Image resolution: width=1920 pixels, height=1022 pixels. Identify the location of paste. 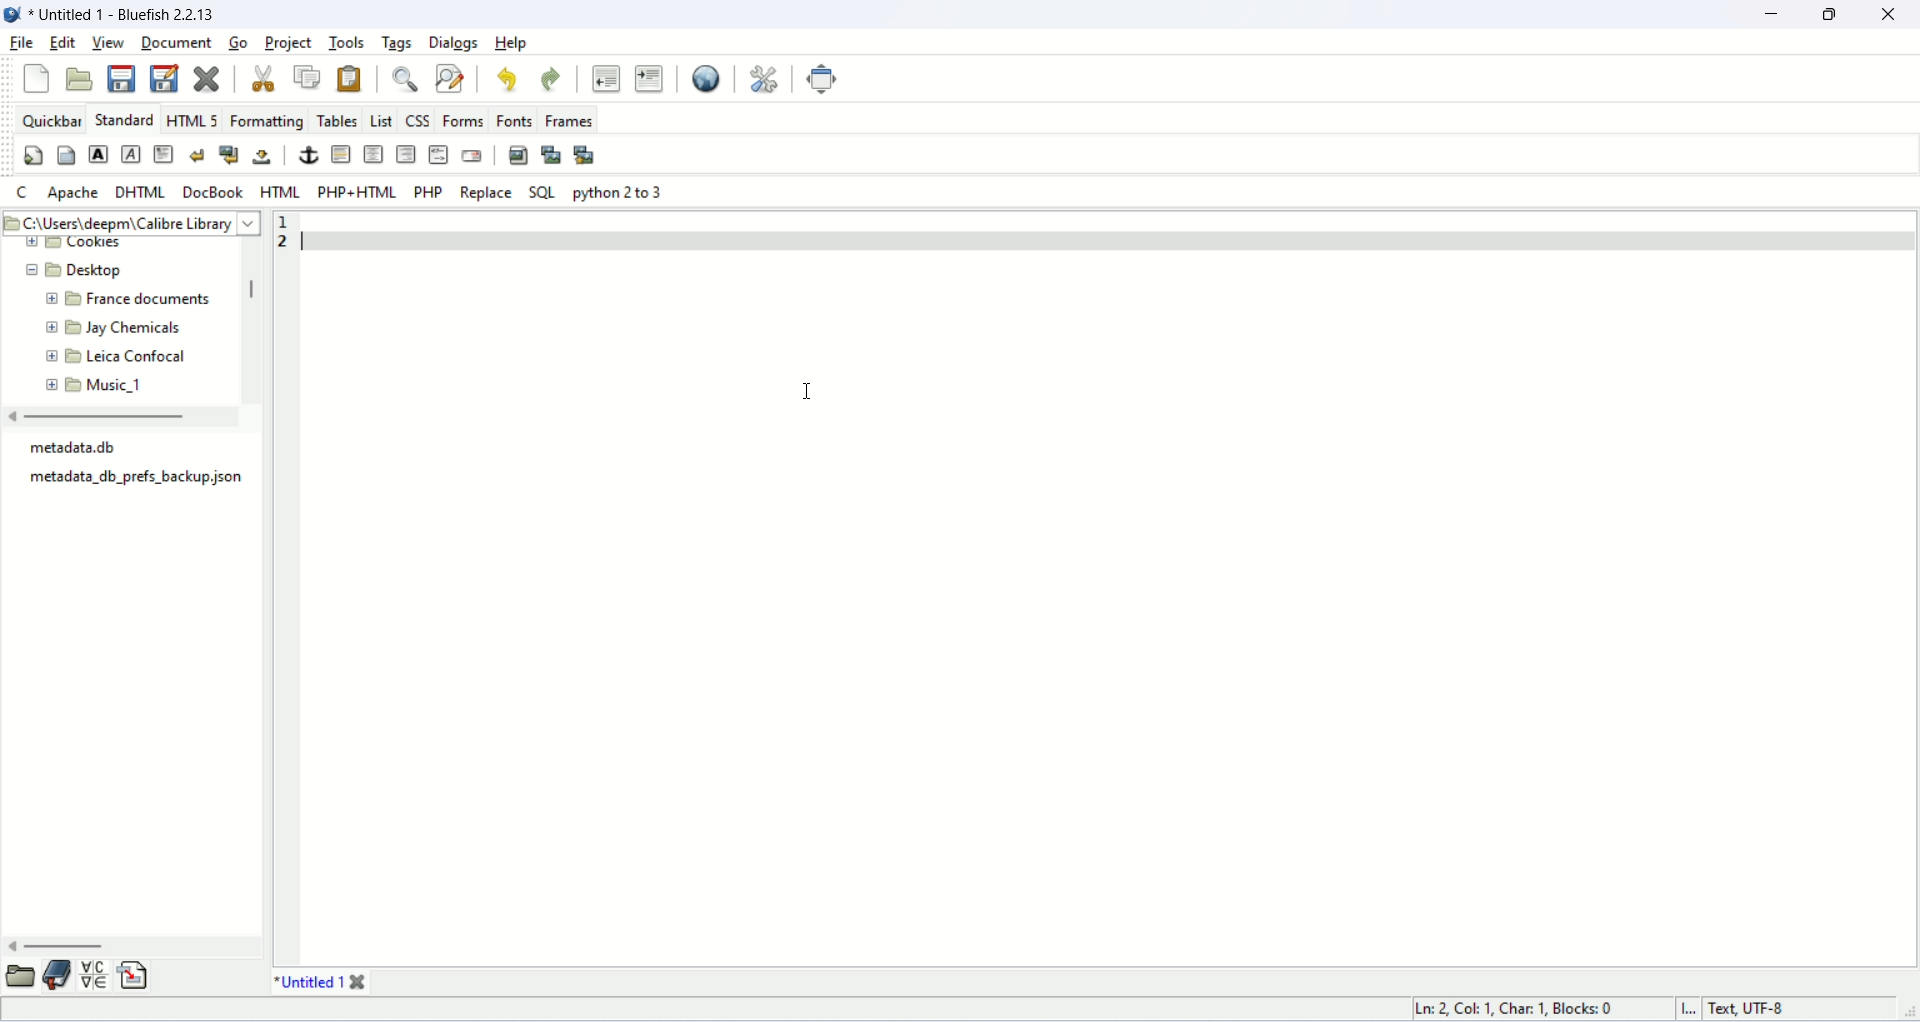
(348, 80).